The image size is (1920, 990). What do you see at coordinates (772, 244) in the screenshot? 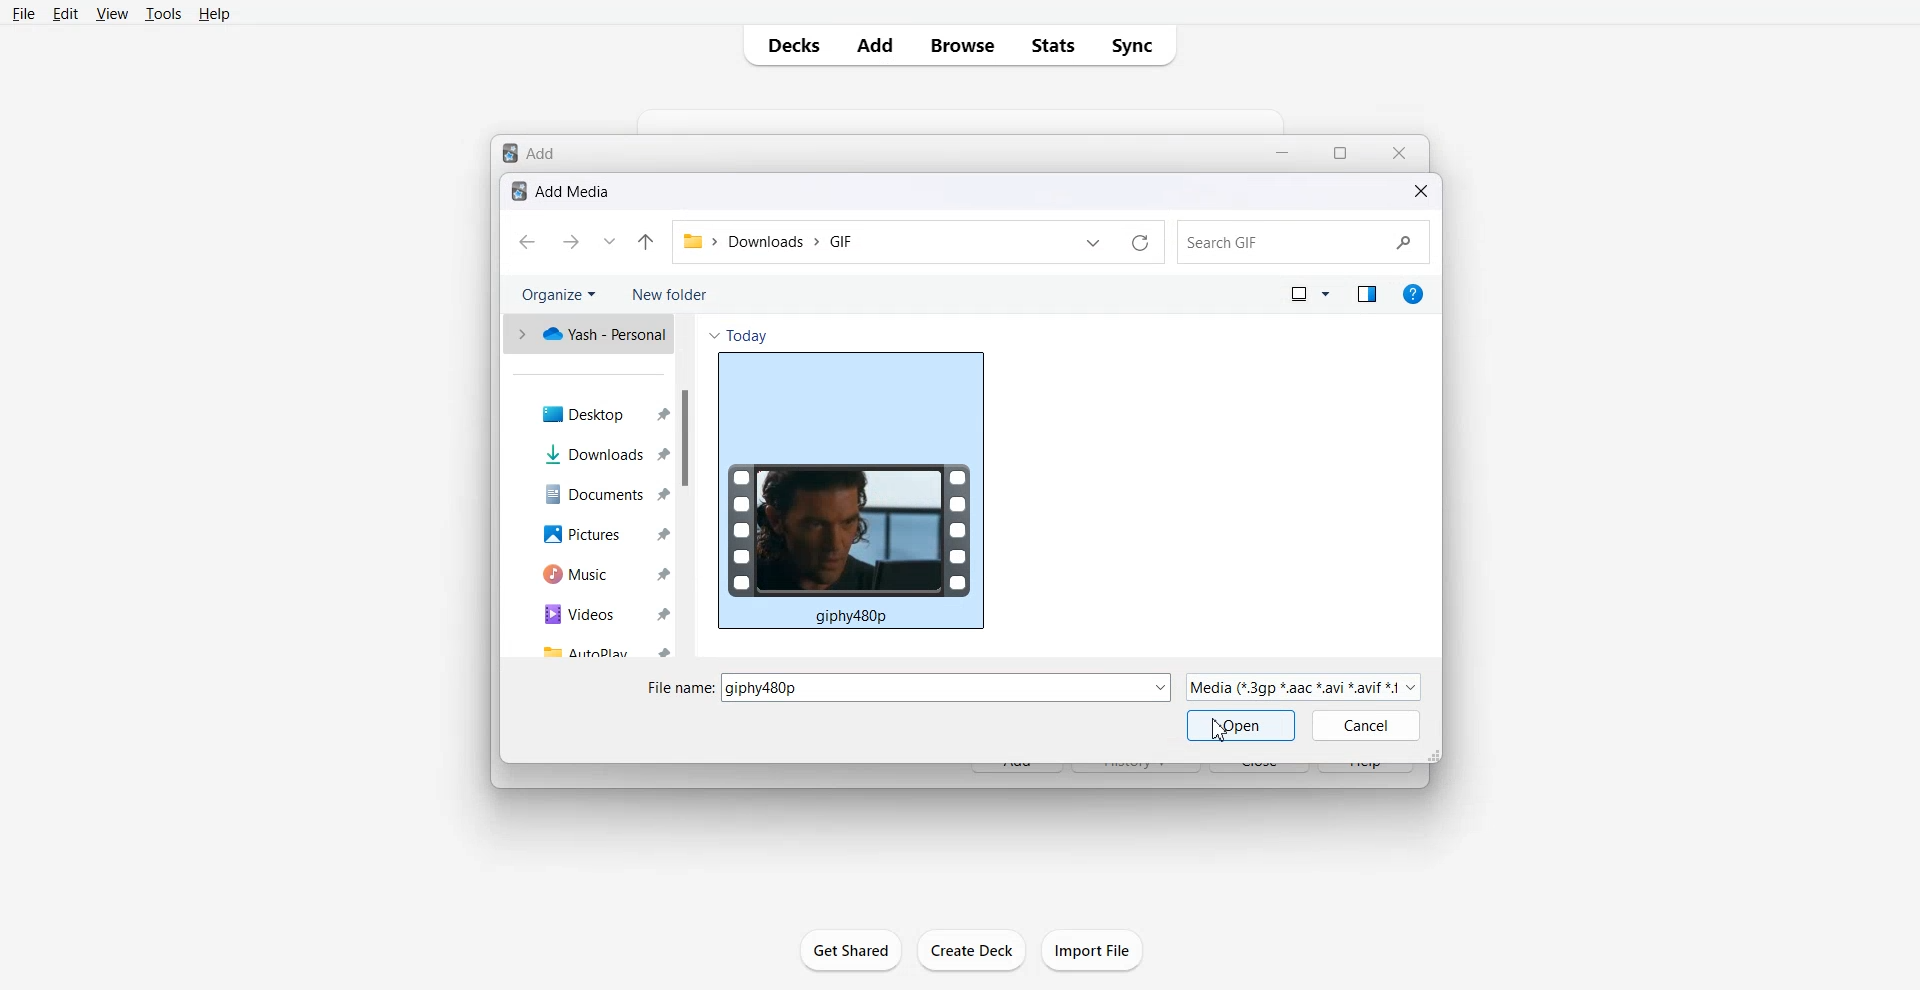
I see `File>Downloads>GIF` at bounding box center [772, 244].